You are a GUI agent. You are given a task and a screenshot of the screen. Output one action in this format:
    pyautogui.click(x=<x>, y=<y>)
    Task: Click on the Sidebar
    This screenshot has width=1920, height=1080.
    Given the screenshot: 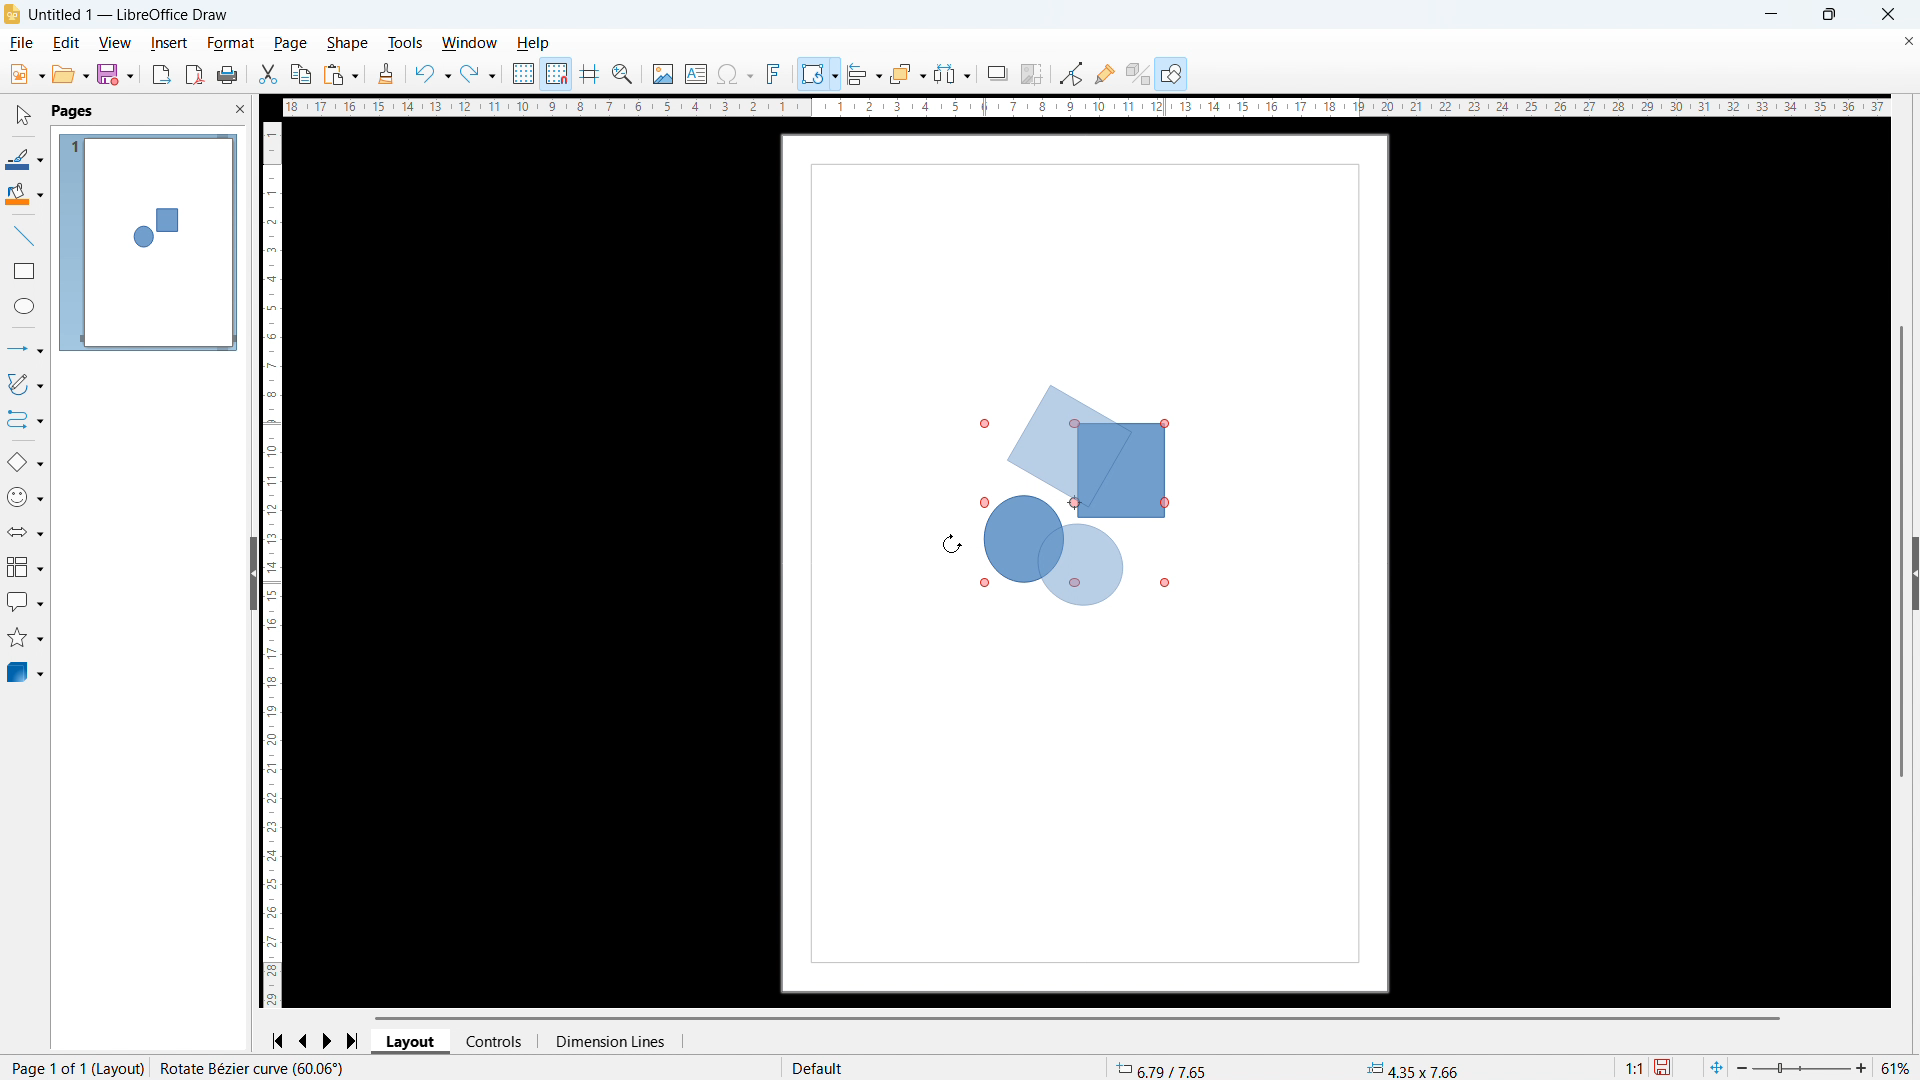 What is the action you would take?
    pyautogui.click(x=246, y=572)
    